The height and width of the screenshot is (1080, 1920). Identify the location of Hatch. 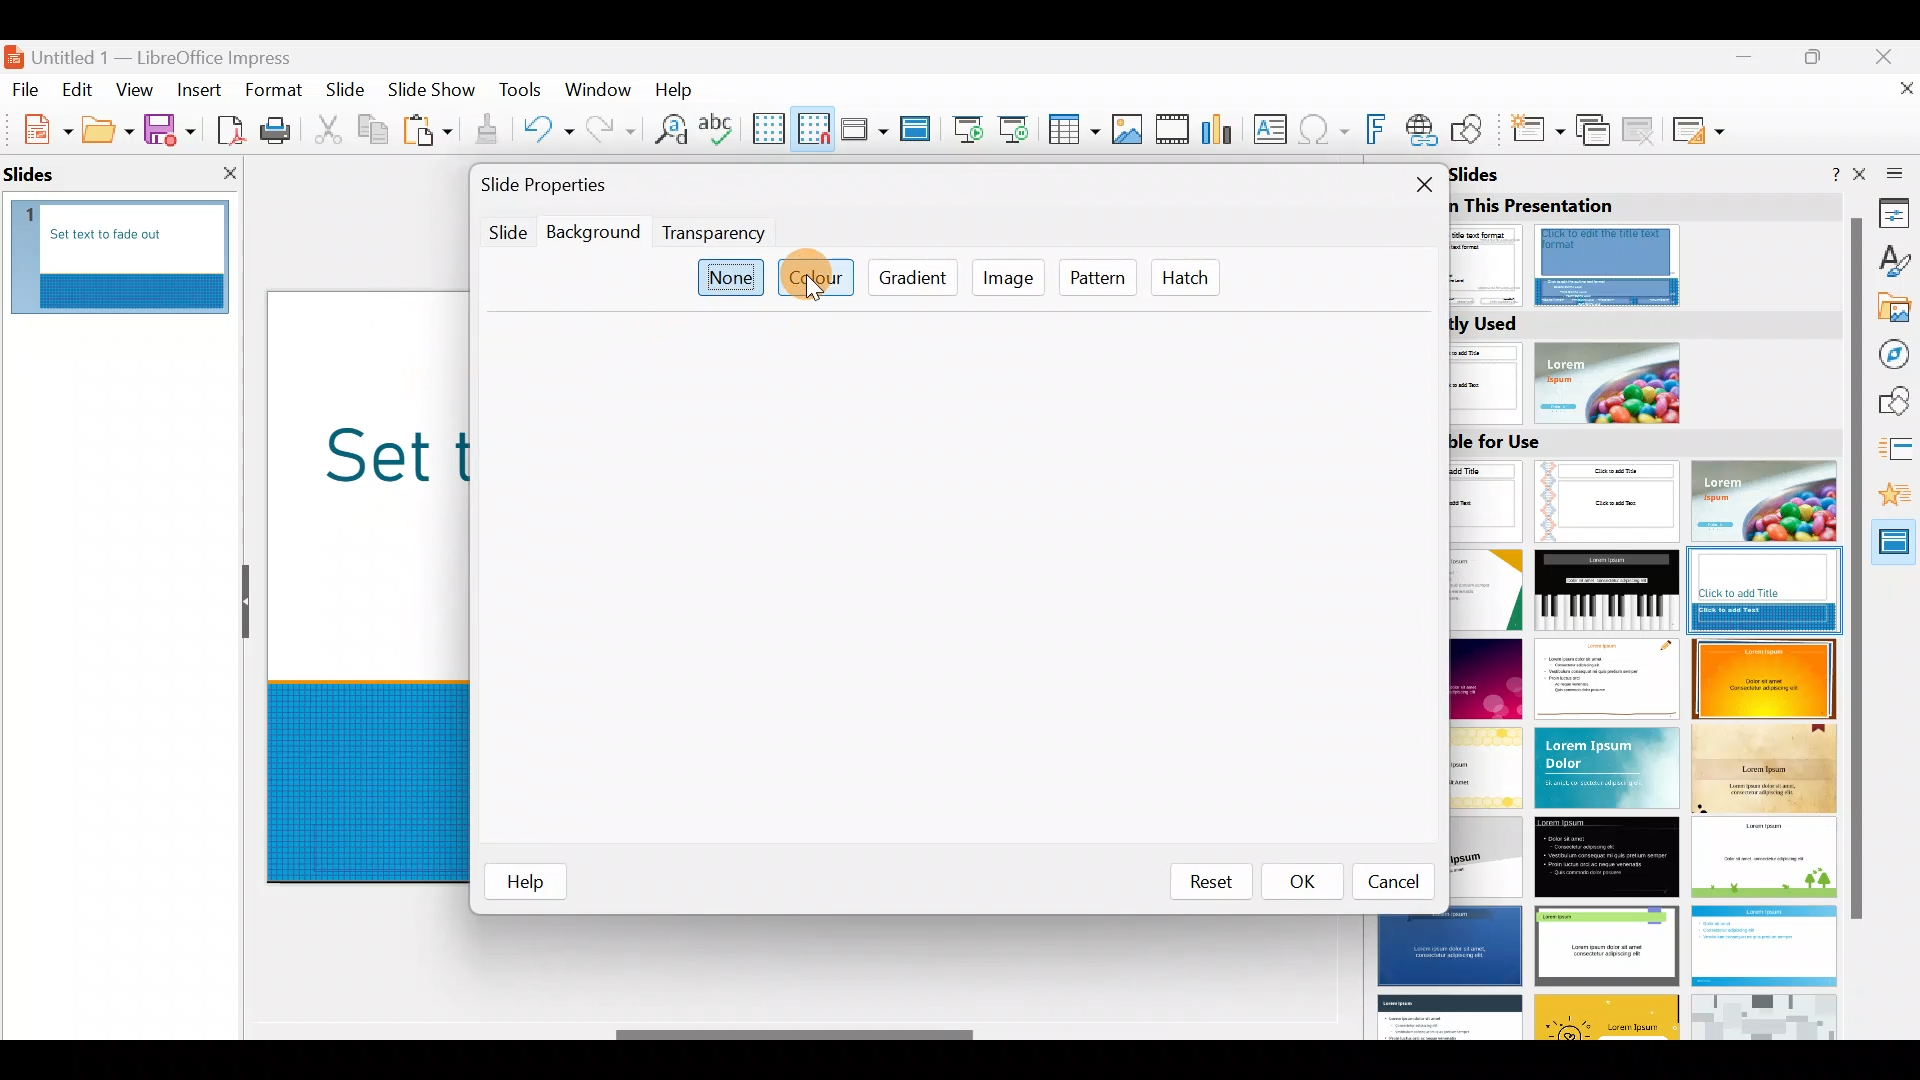
(1186, 280).